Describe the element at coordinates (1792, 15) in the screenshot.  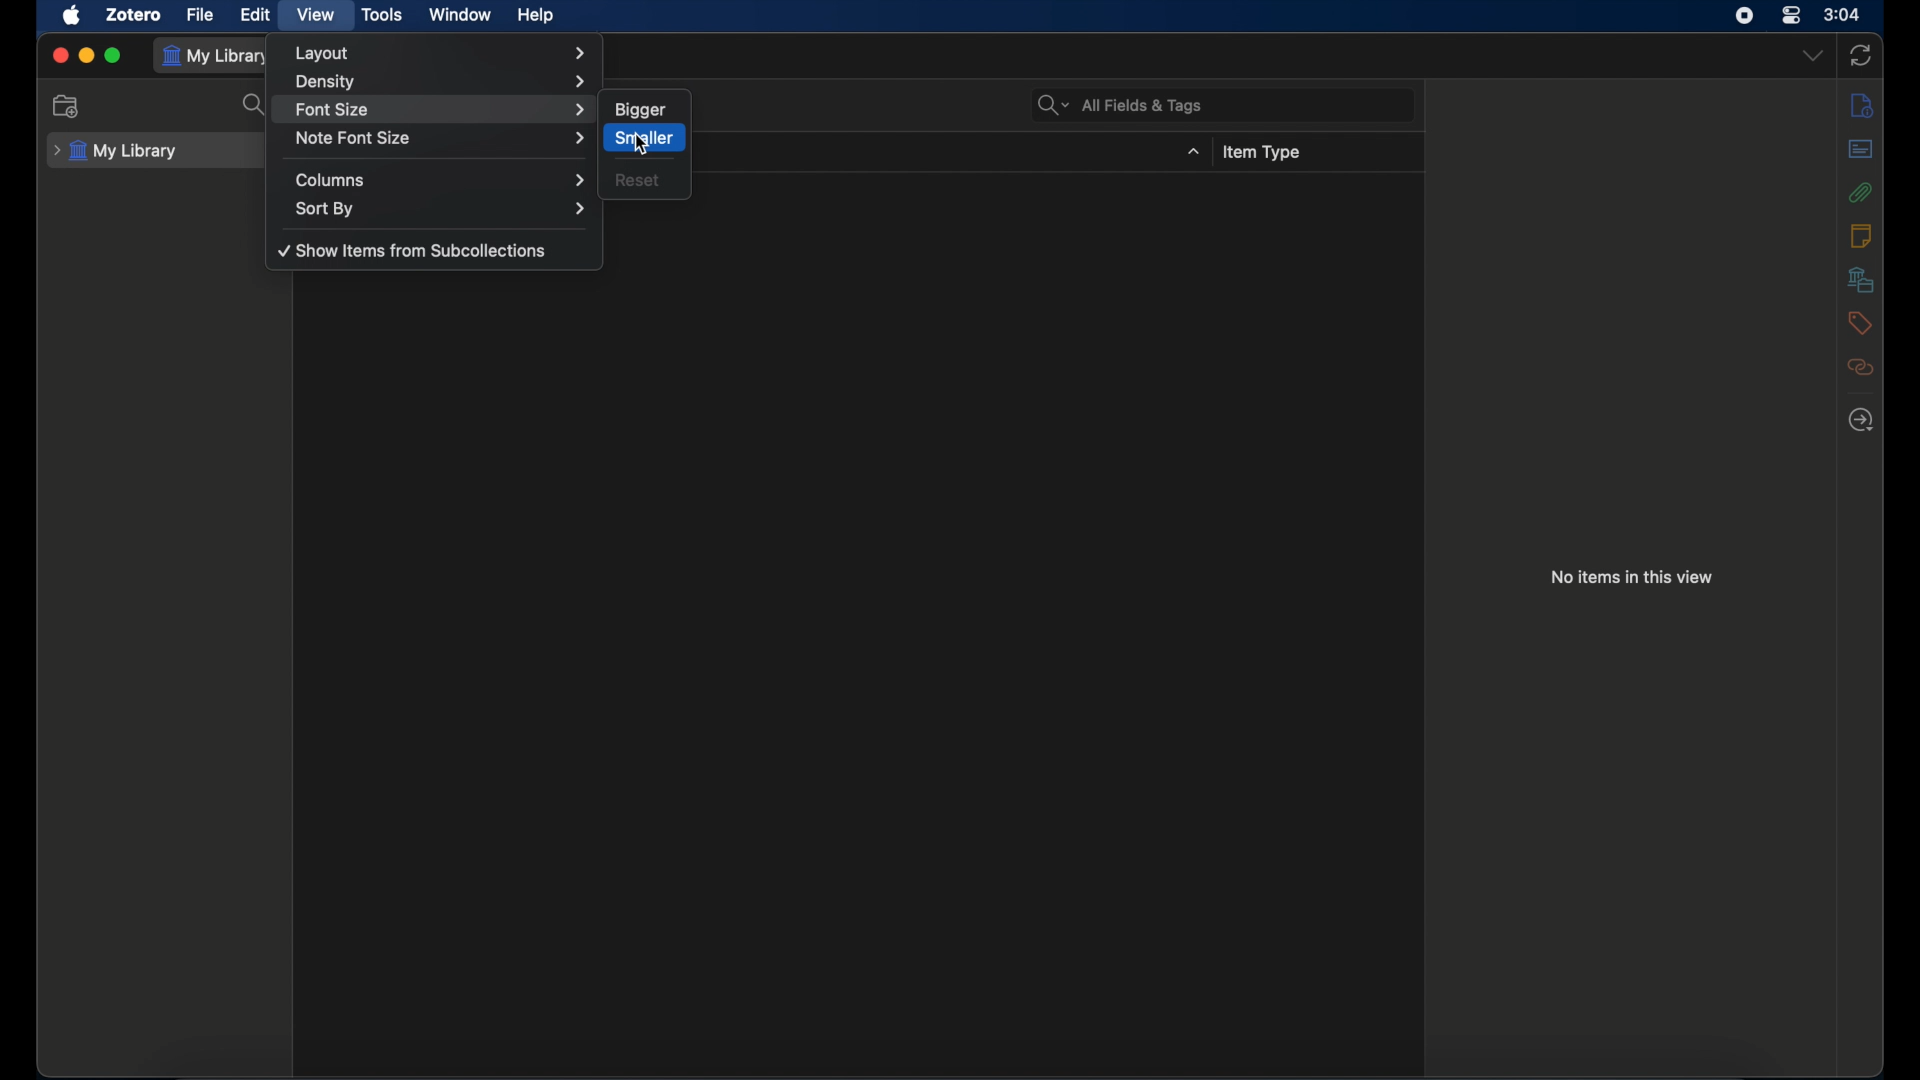
I see `control center` at that location.